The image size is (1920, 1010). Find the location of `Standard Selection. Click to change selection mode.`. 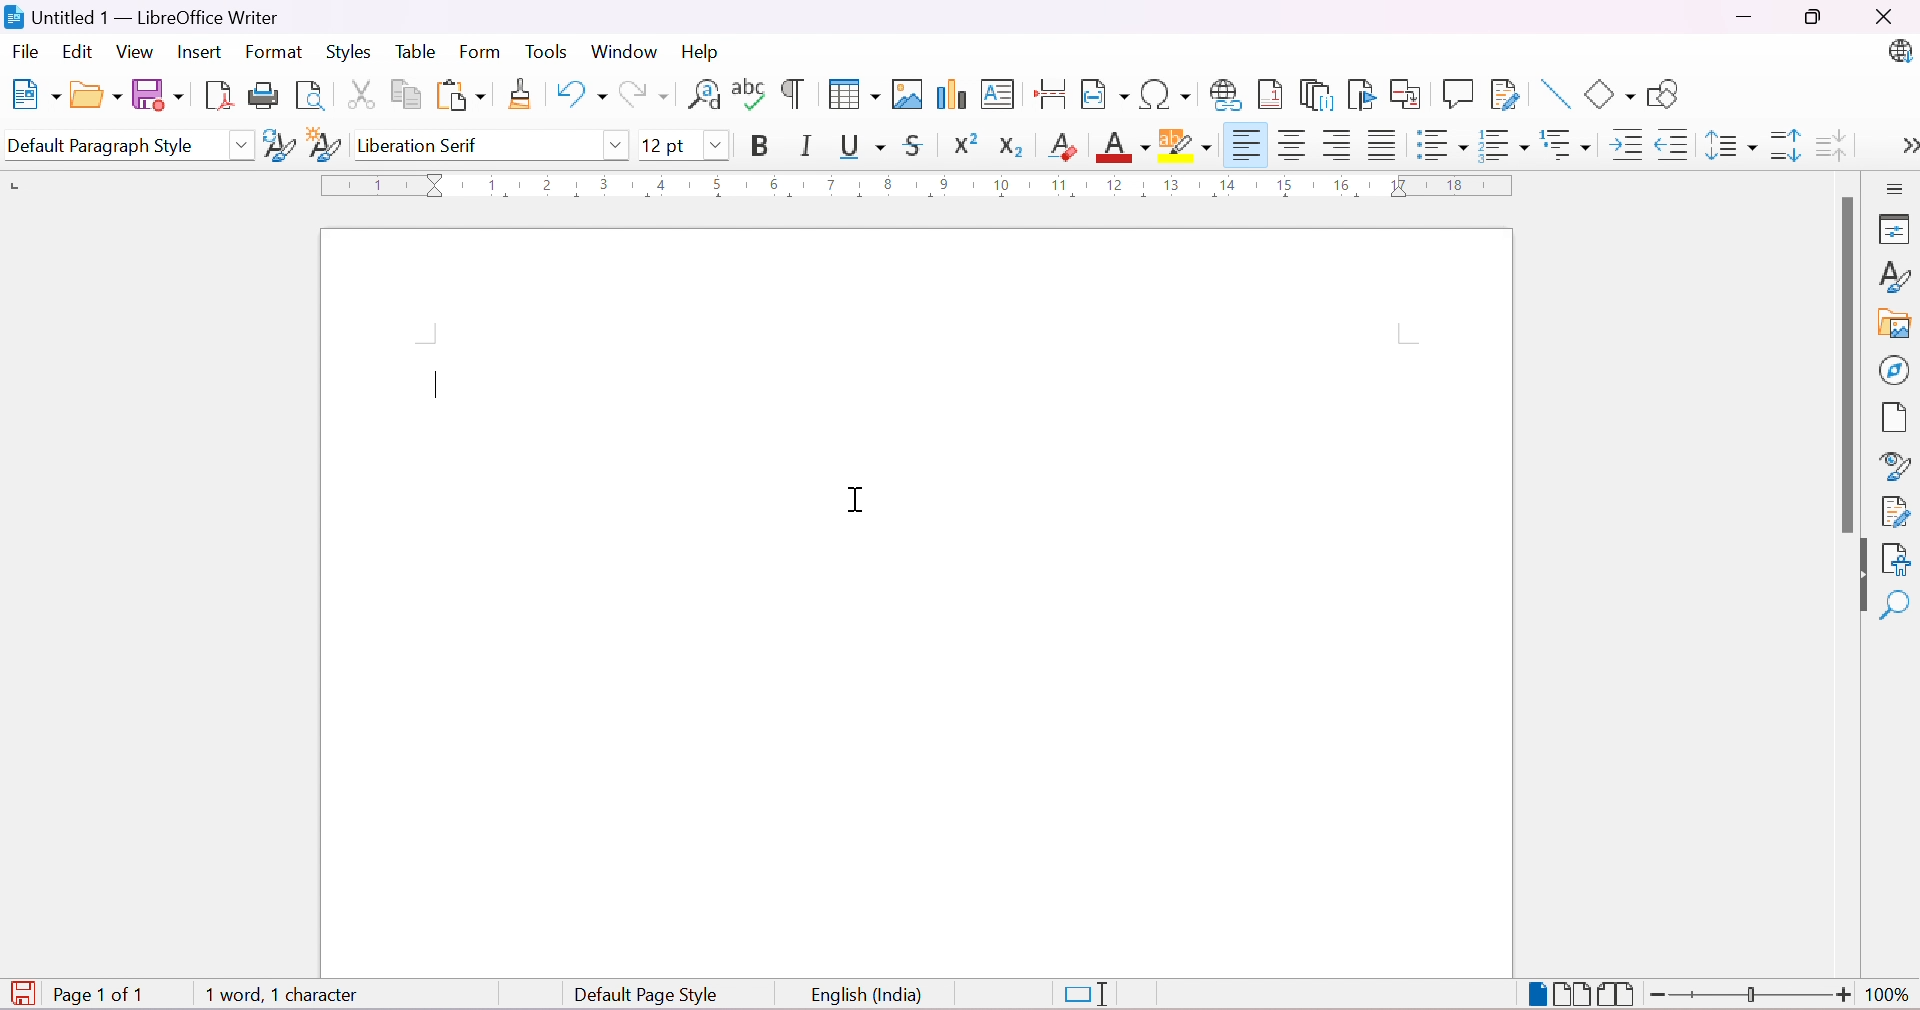

Standard Selection. Click to change selection mode. is located at coordinates (1088, 995).